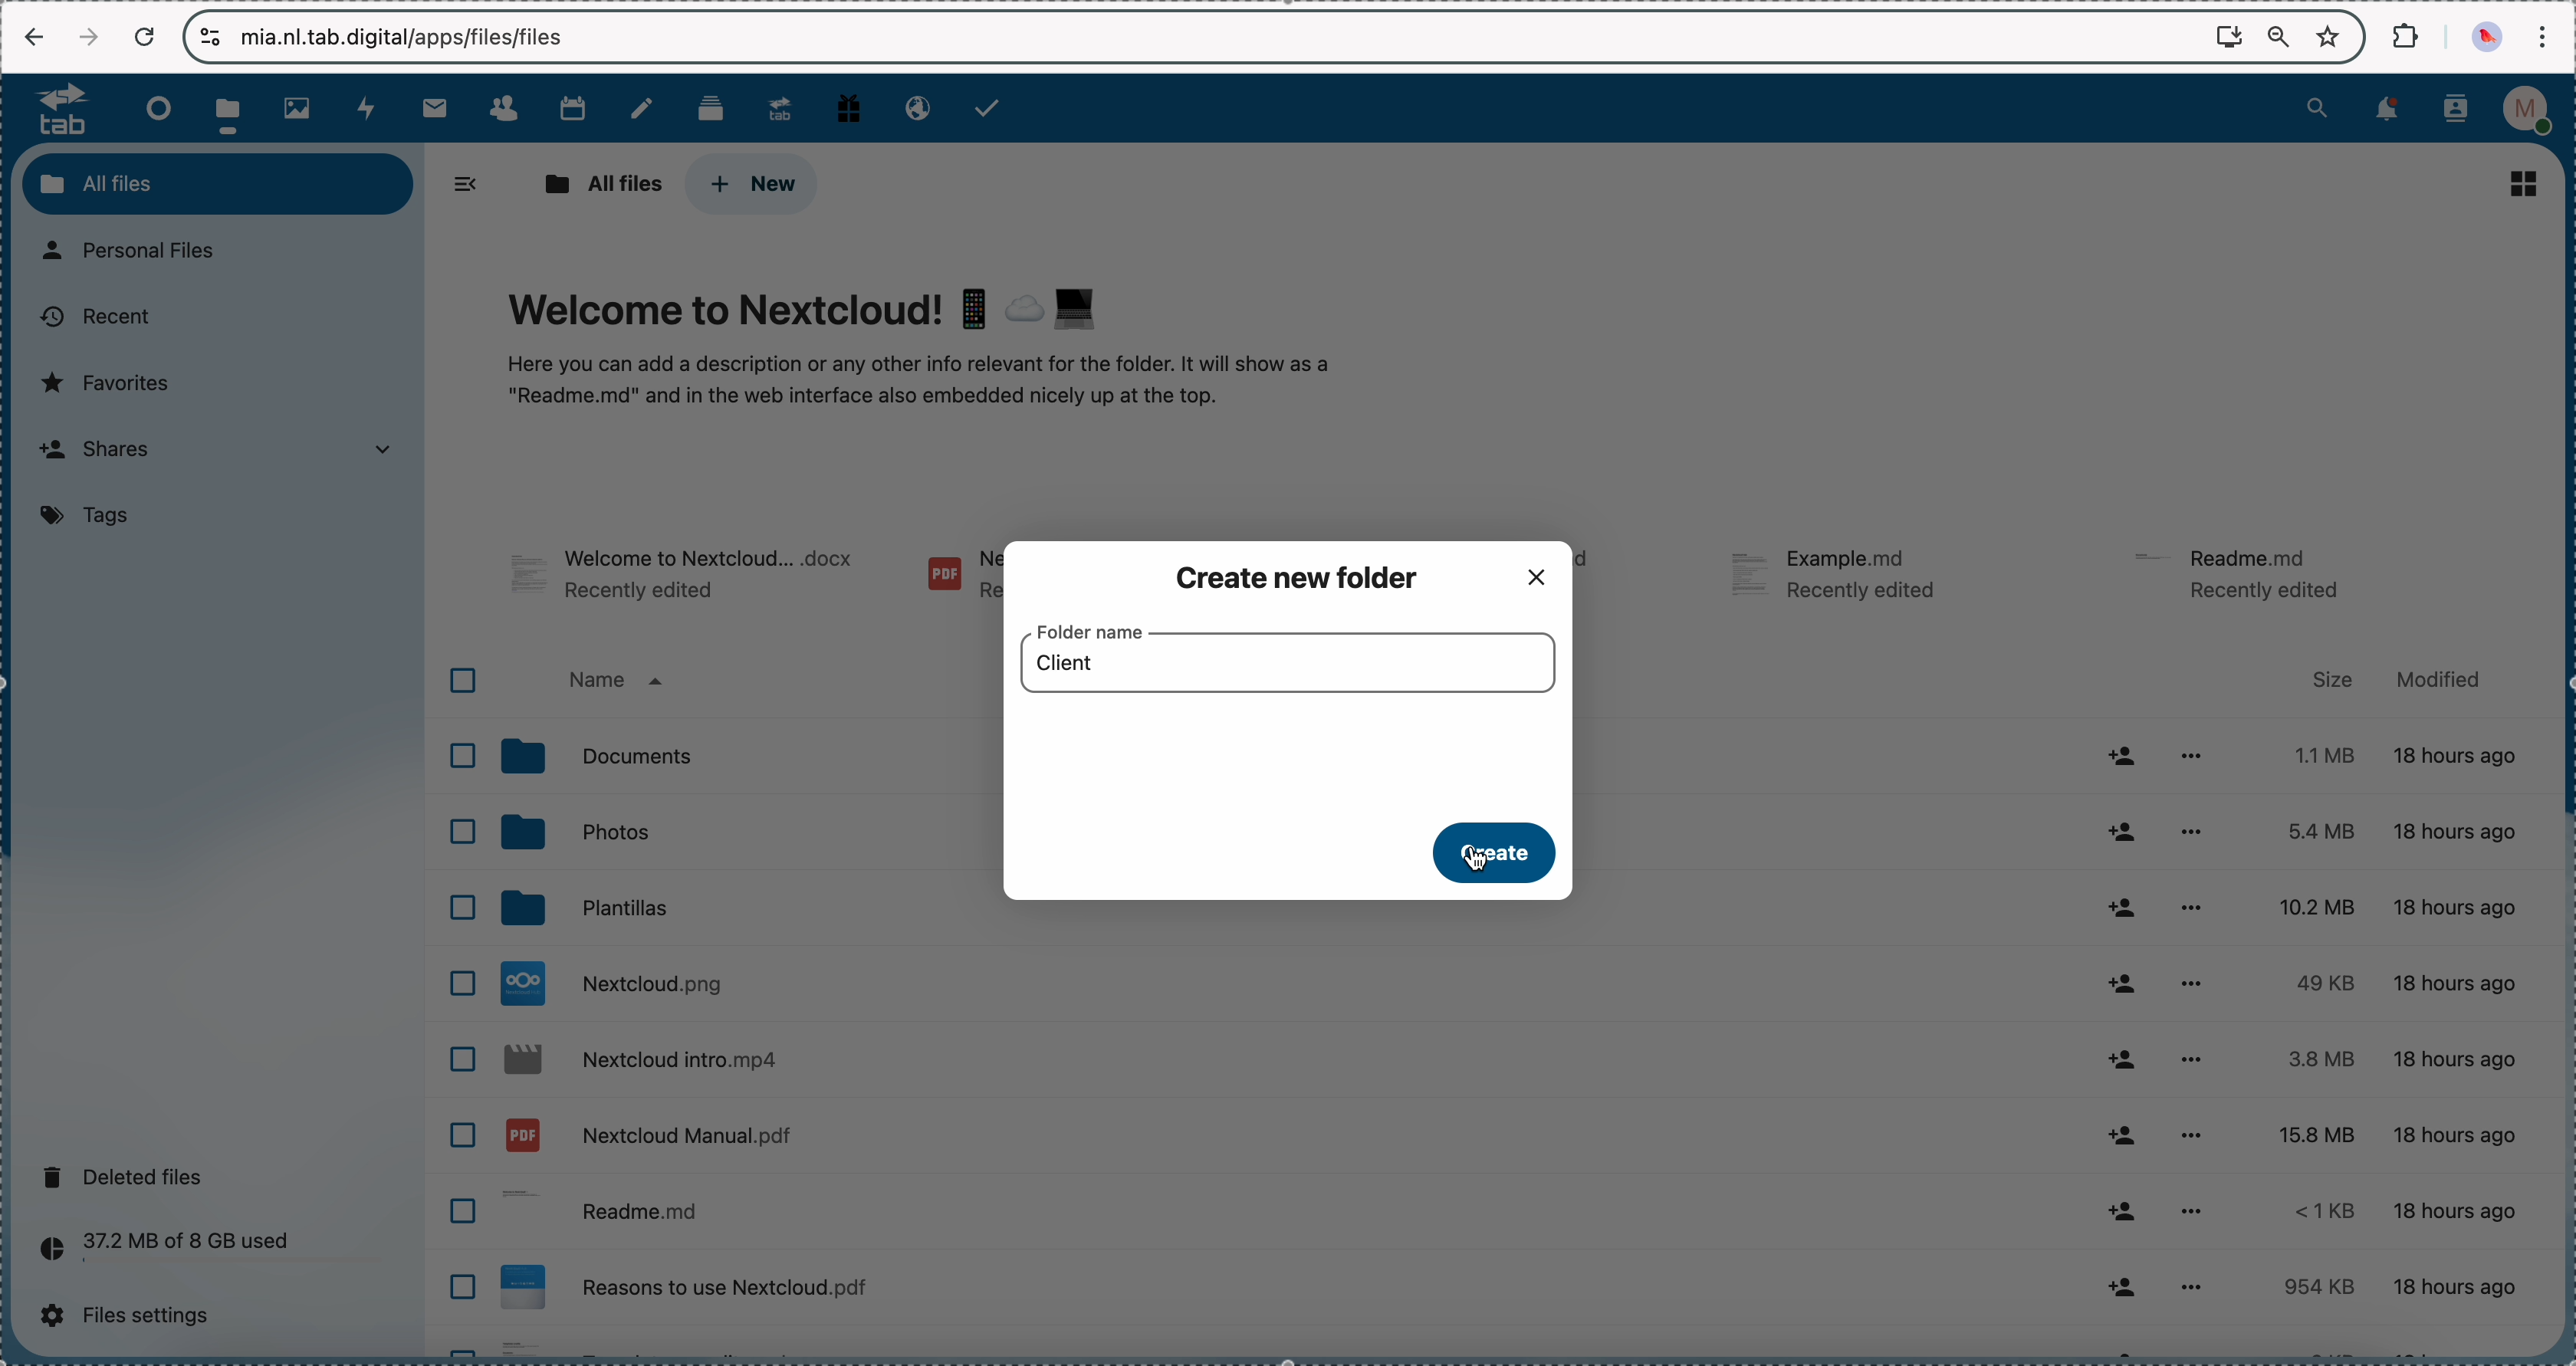  I want to click on controls, so click(212, 37).